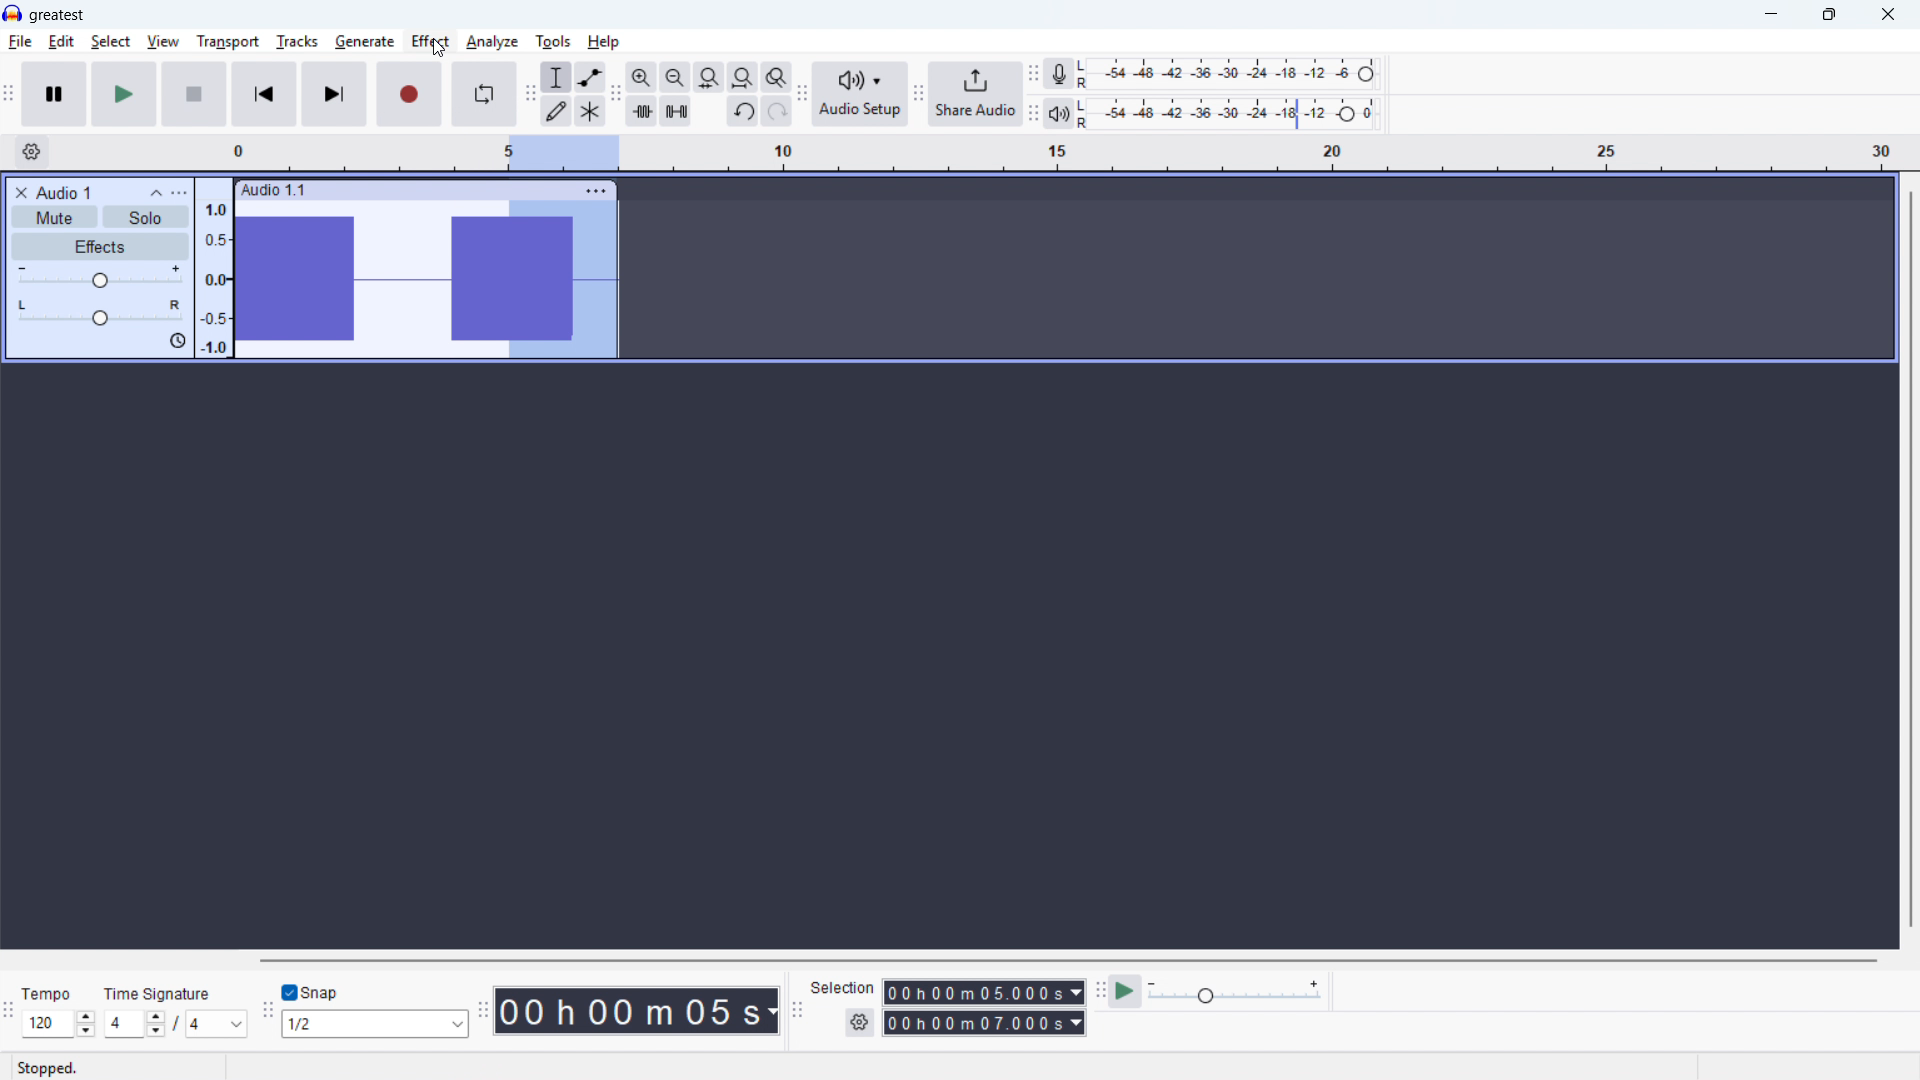 This screenshot has width=1920, height=1080. What do you see at coordinates (1067, 961) in the screenshot?
I see `Horizontal scroll bar ` at bounding box center [1067, 961].